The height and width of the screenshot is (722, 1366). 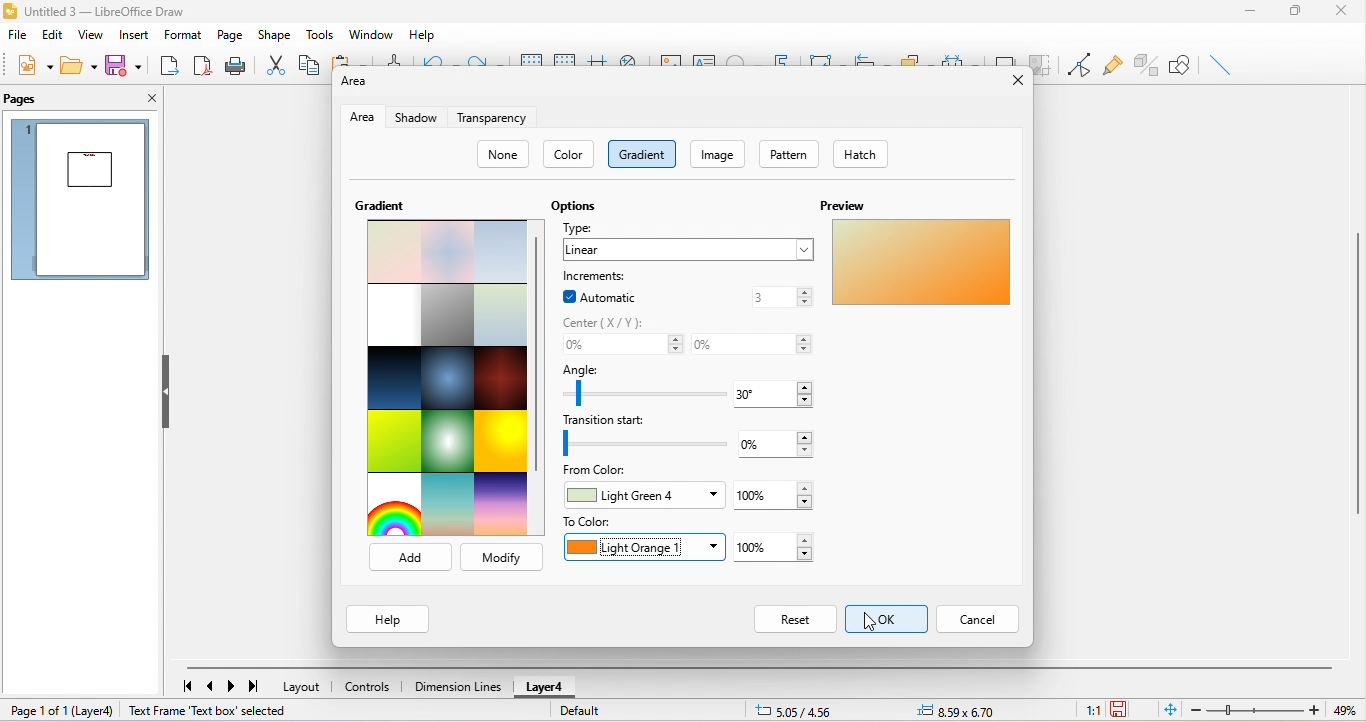 I want to click on color, so click(x=571, y=155).